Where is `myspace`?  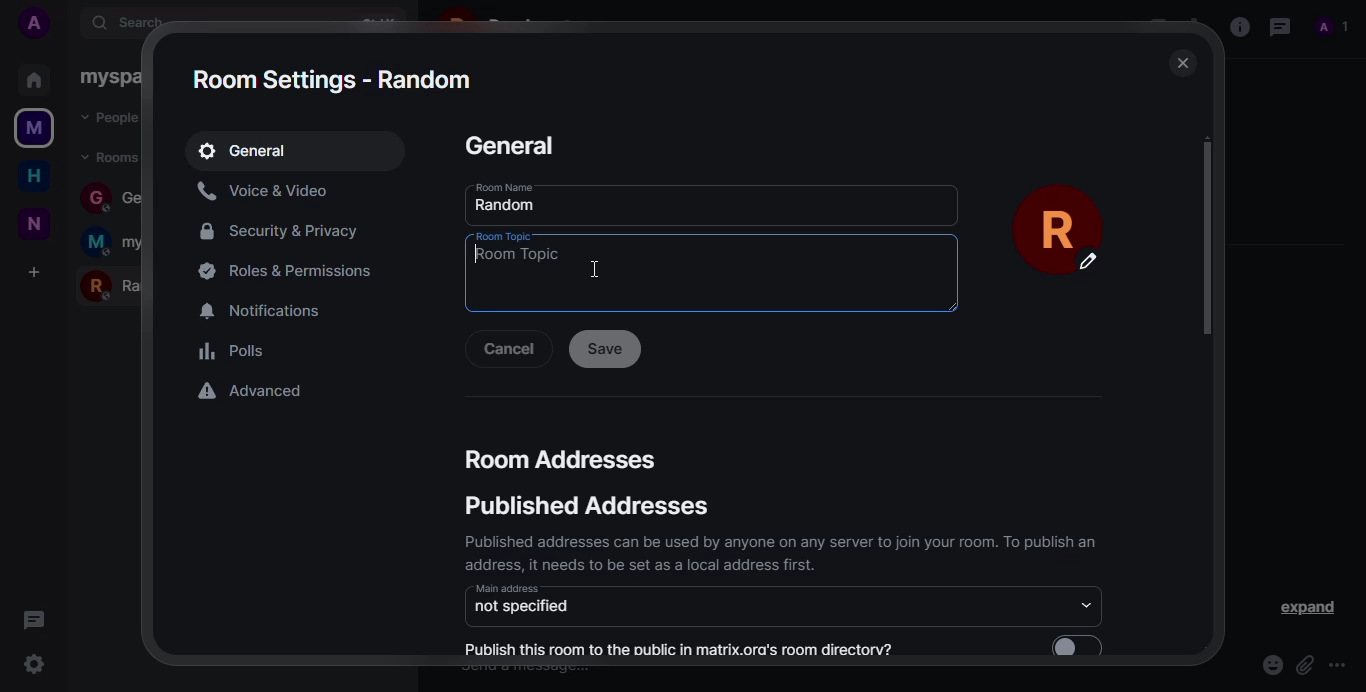
myspace is located at coordinates (33, 129).